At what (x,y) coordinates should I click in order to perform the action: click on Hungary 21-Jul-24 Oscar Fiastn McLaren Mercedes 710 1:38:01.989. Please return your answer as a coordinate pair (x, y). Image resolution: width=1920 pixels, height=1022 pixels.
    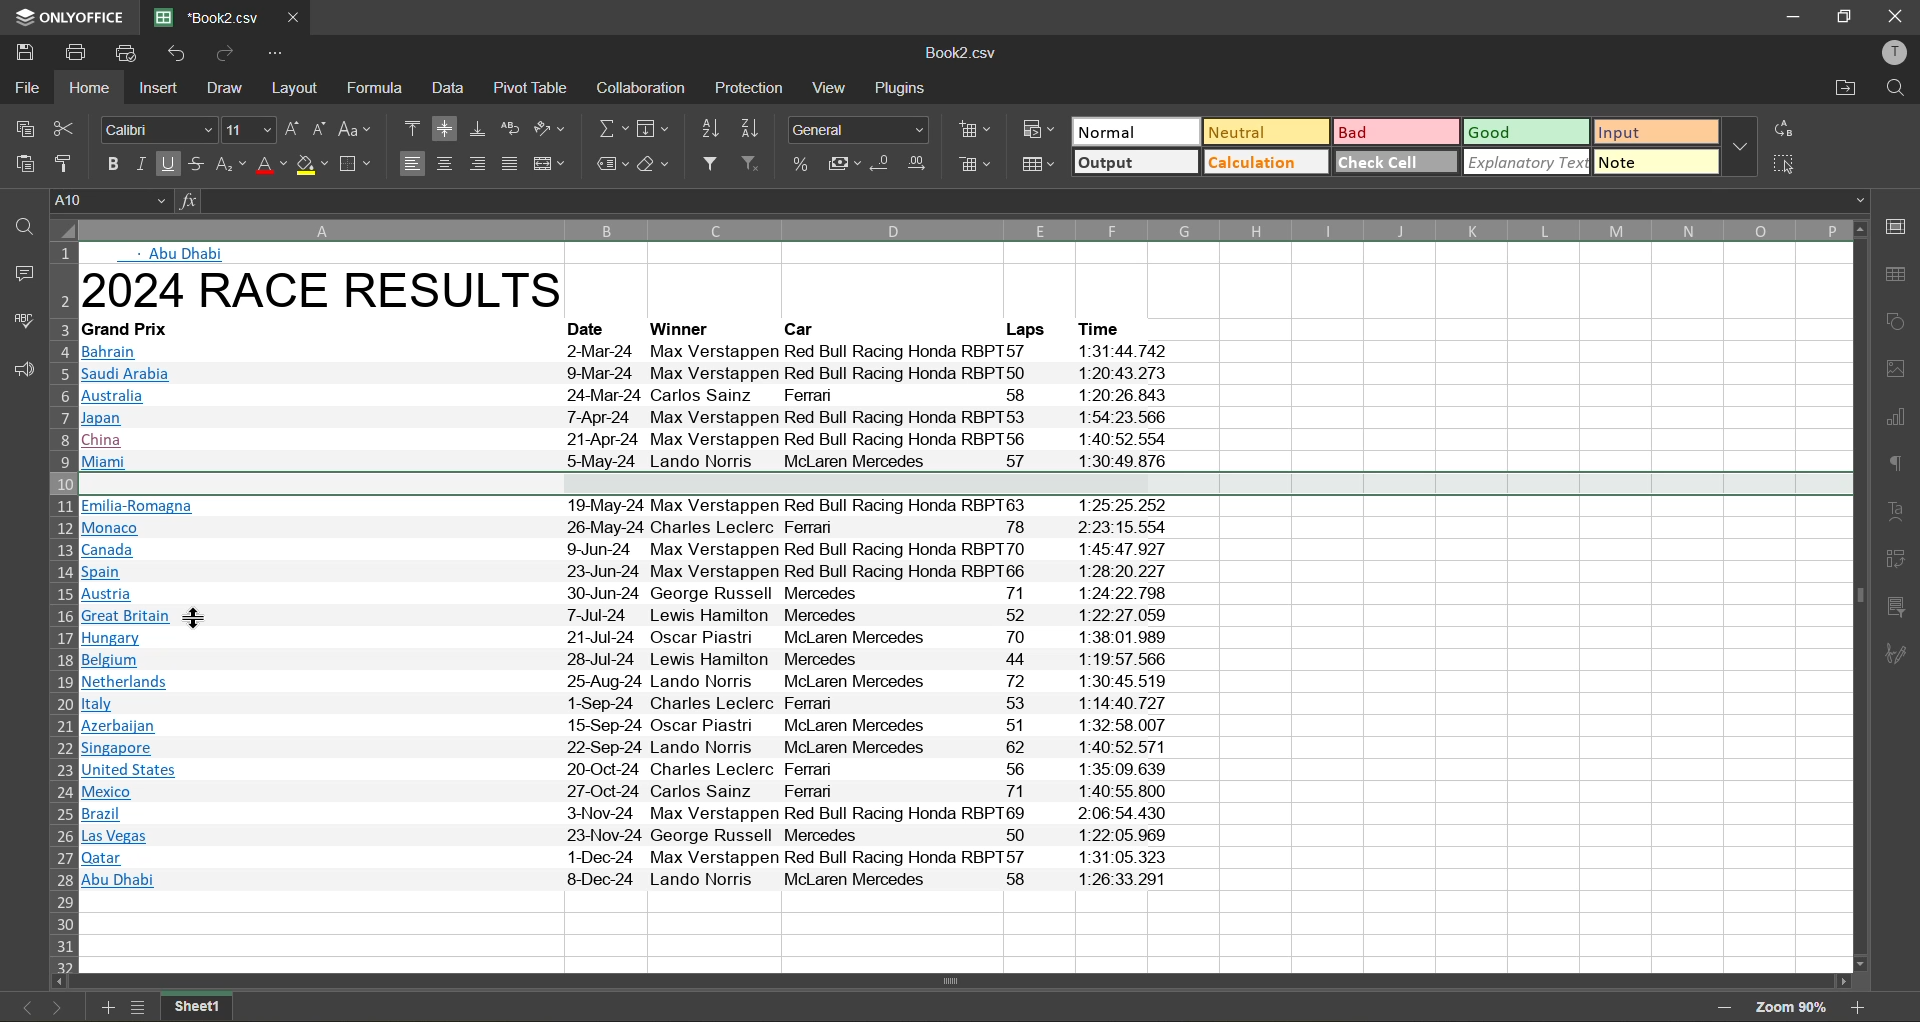
    Looking at the image, I should click on (625, 638).